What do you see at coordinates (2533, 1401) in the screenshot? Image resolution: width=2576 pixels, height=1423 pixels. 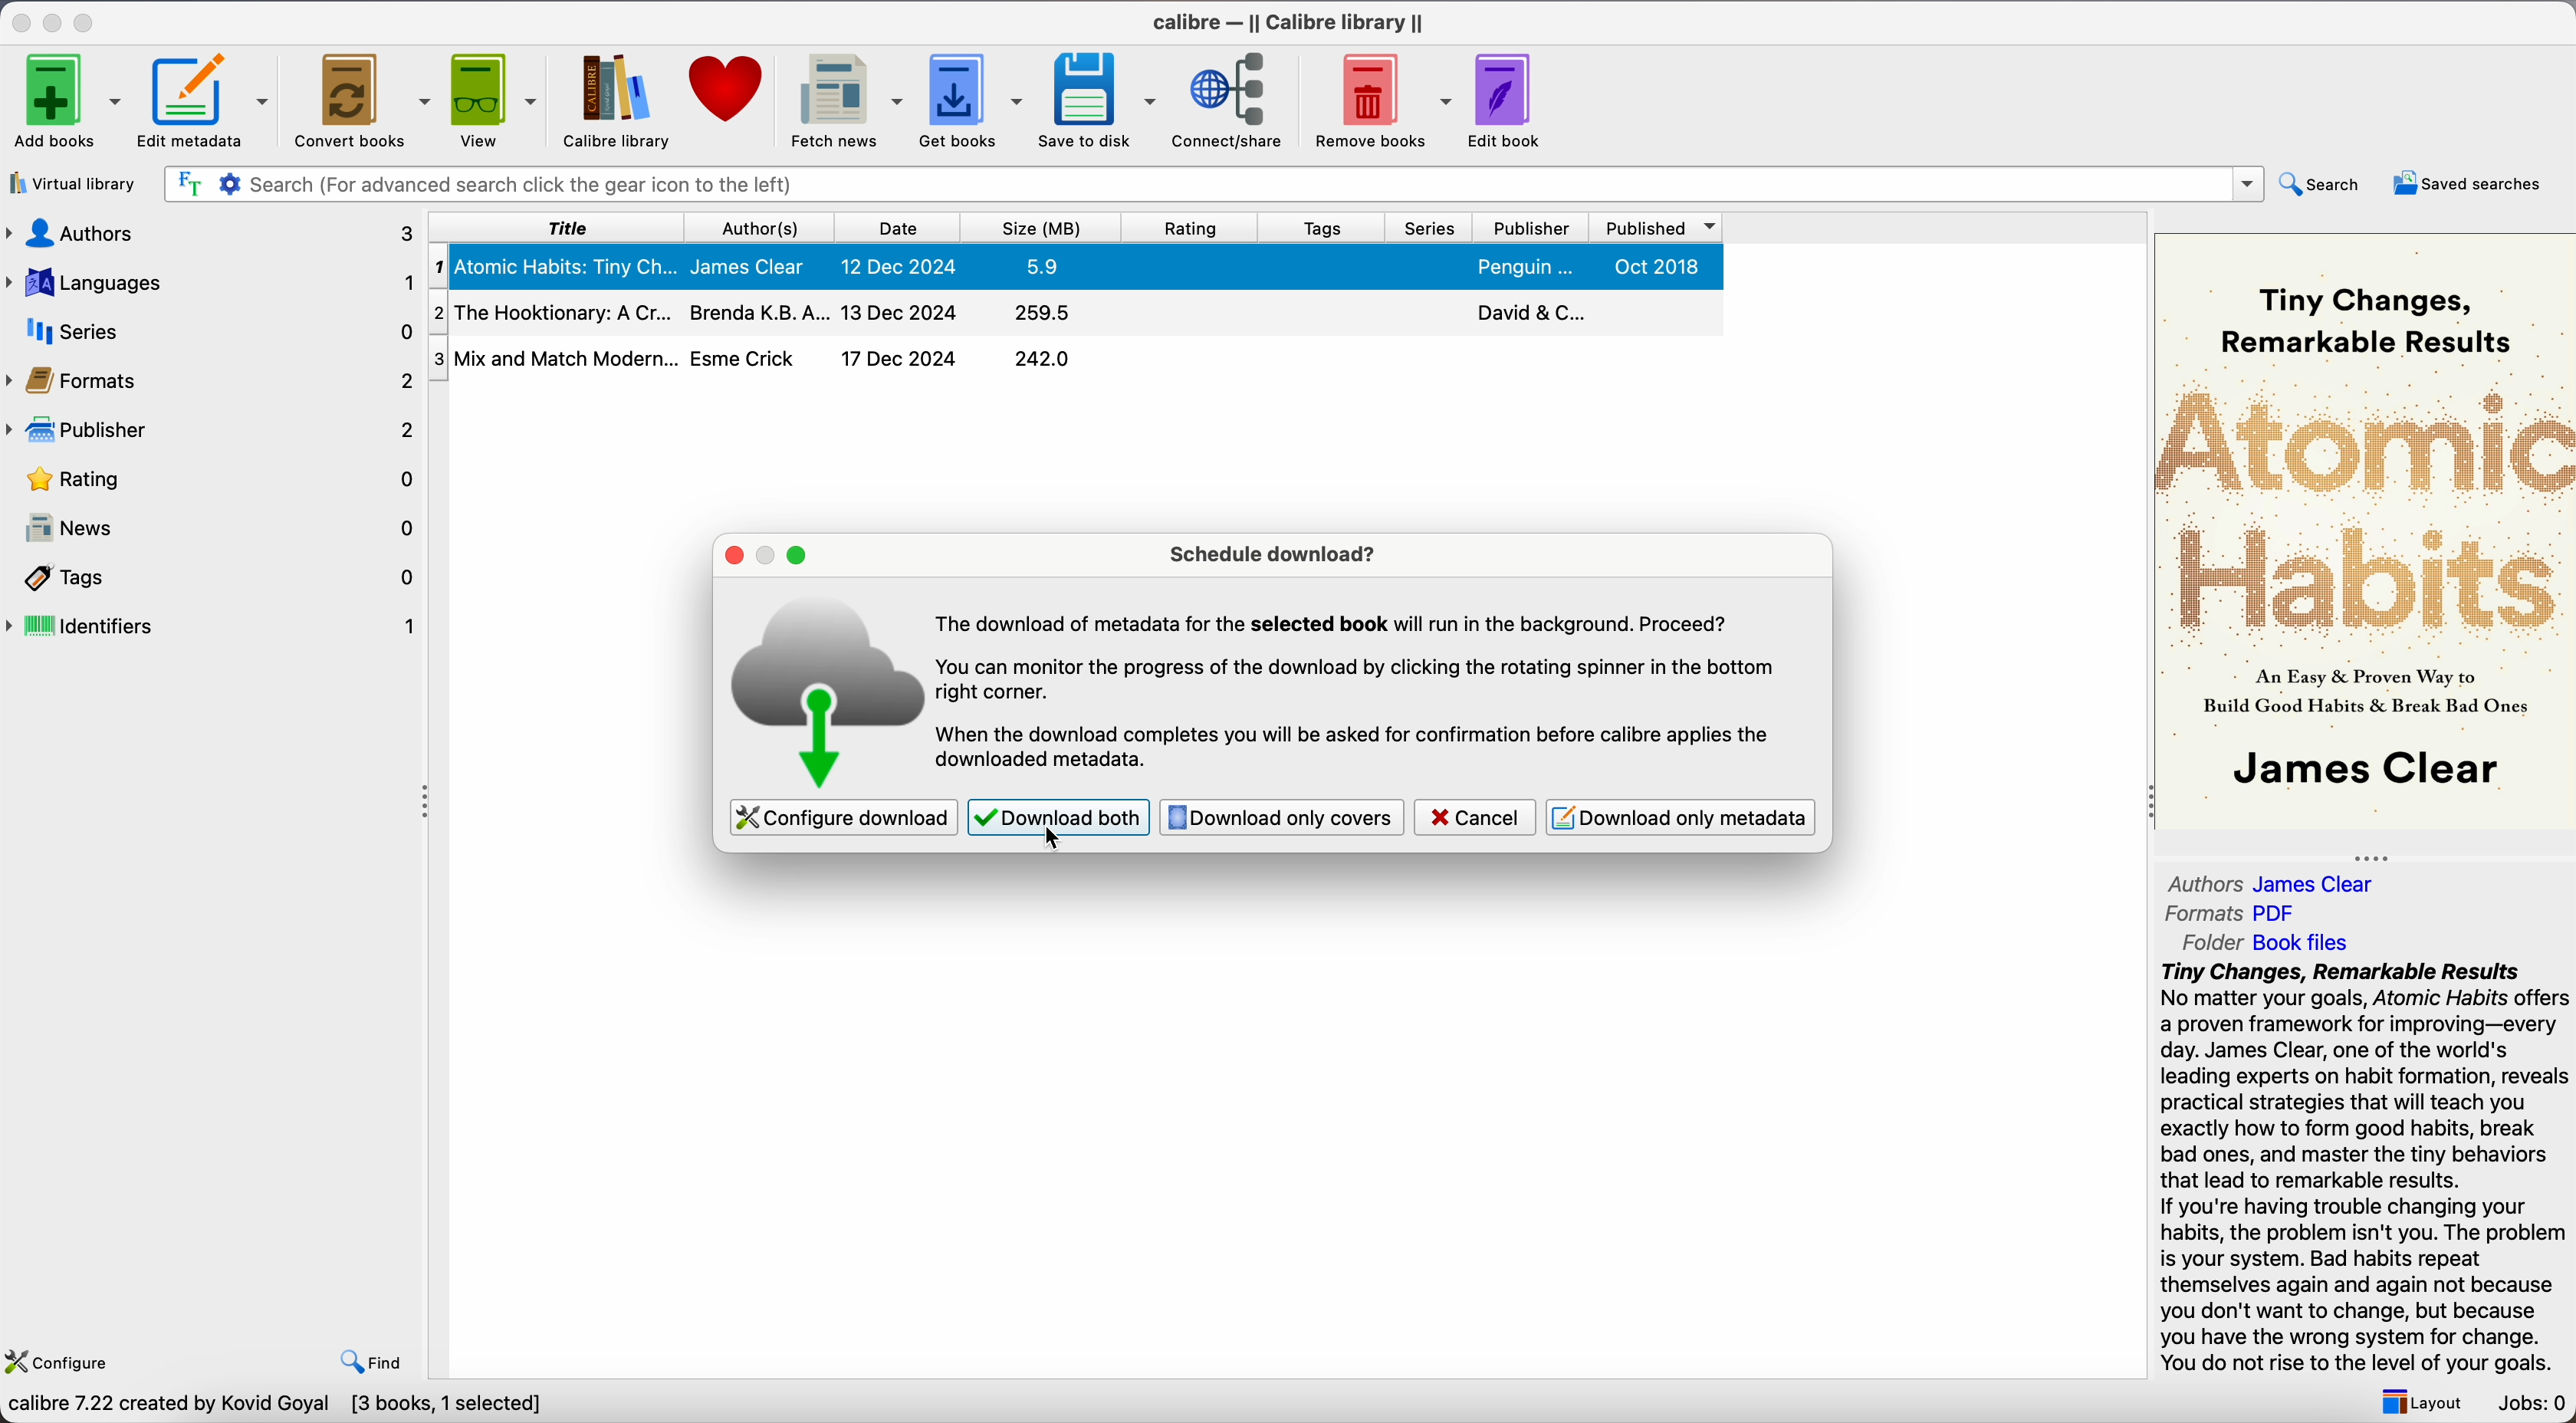 I see `Jobs: 0` at bounding box center [2533, 1401].